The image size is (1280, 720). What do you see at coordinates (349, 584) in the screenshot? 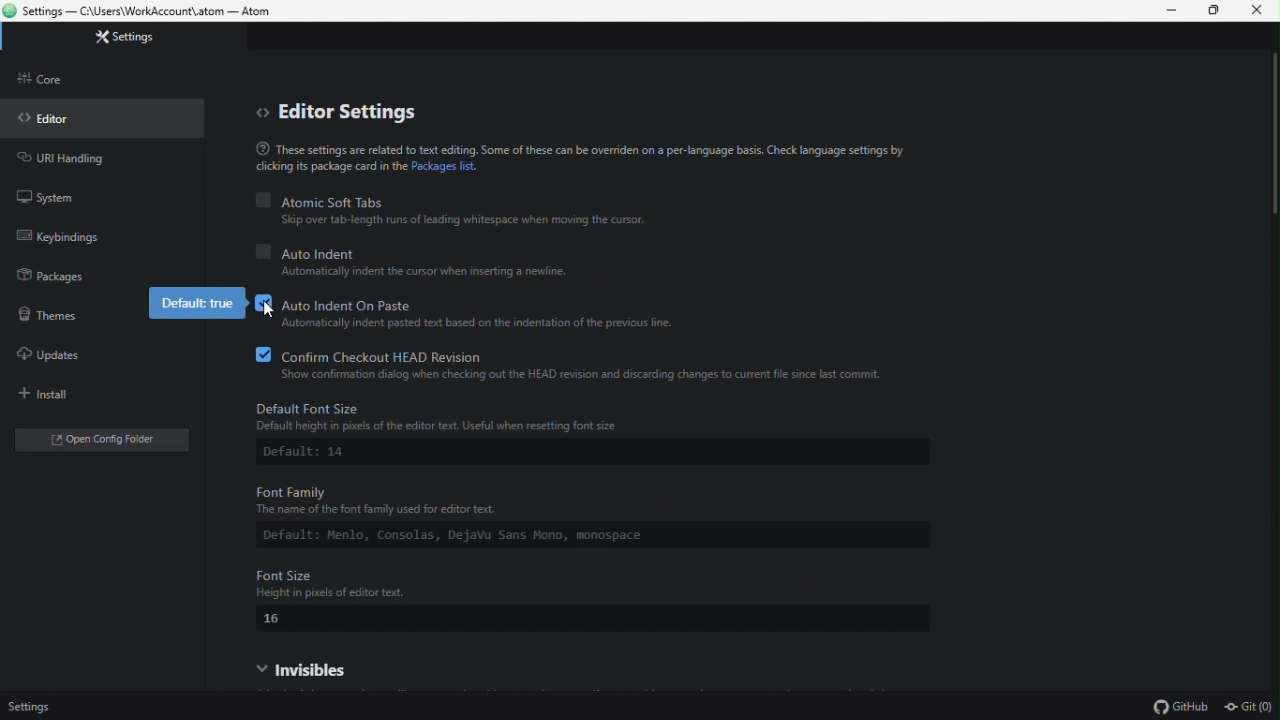
I see `Font Size
Height in pixels of editor text.` at bounding box center [349, 584].